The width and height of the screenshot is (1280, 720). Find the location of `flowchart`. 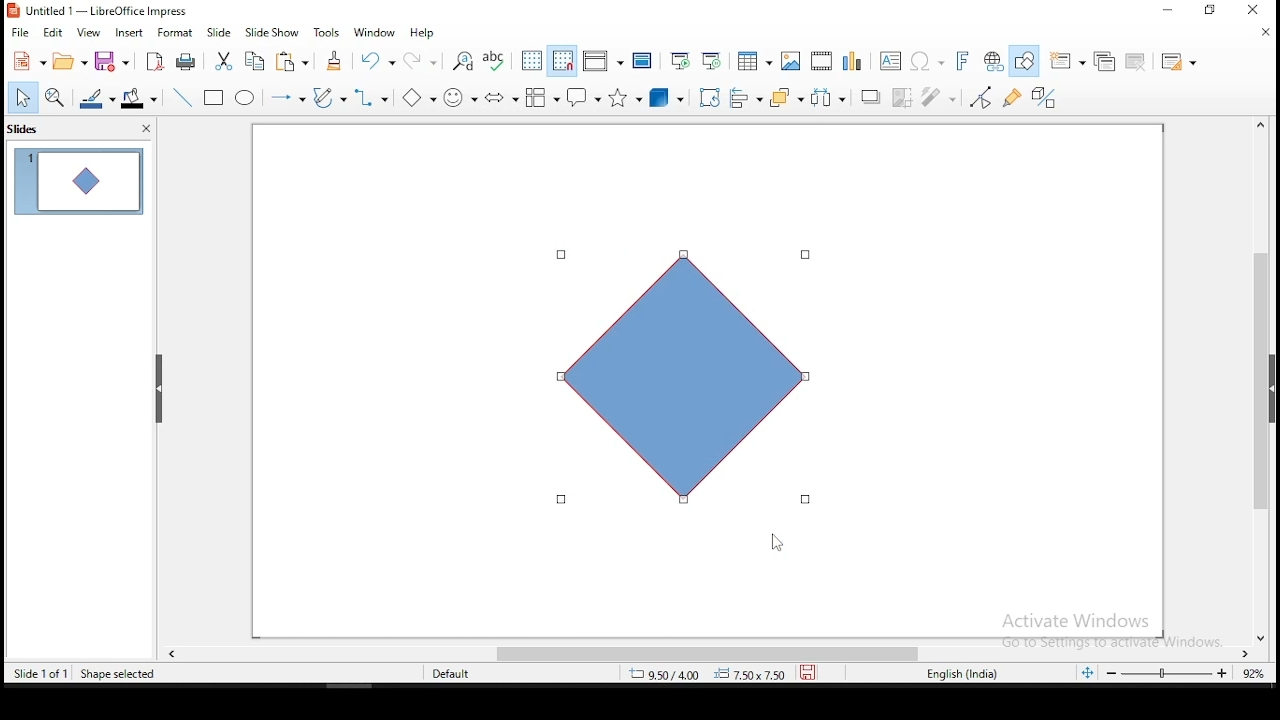

flowchart is located at coordinates (543, 97).